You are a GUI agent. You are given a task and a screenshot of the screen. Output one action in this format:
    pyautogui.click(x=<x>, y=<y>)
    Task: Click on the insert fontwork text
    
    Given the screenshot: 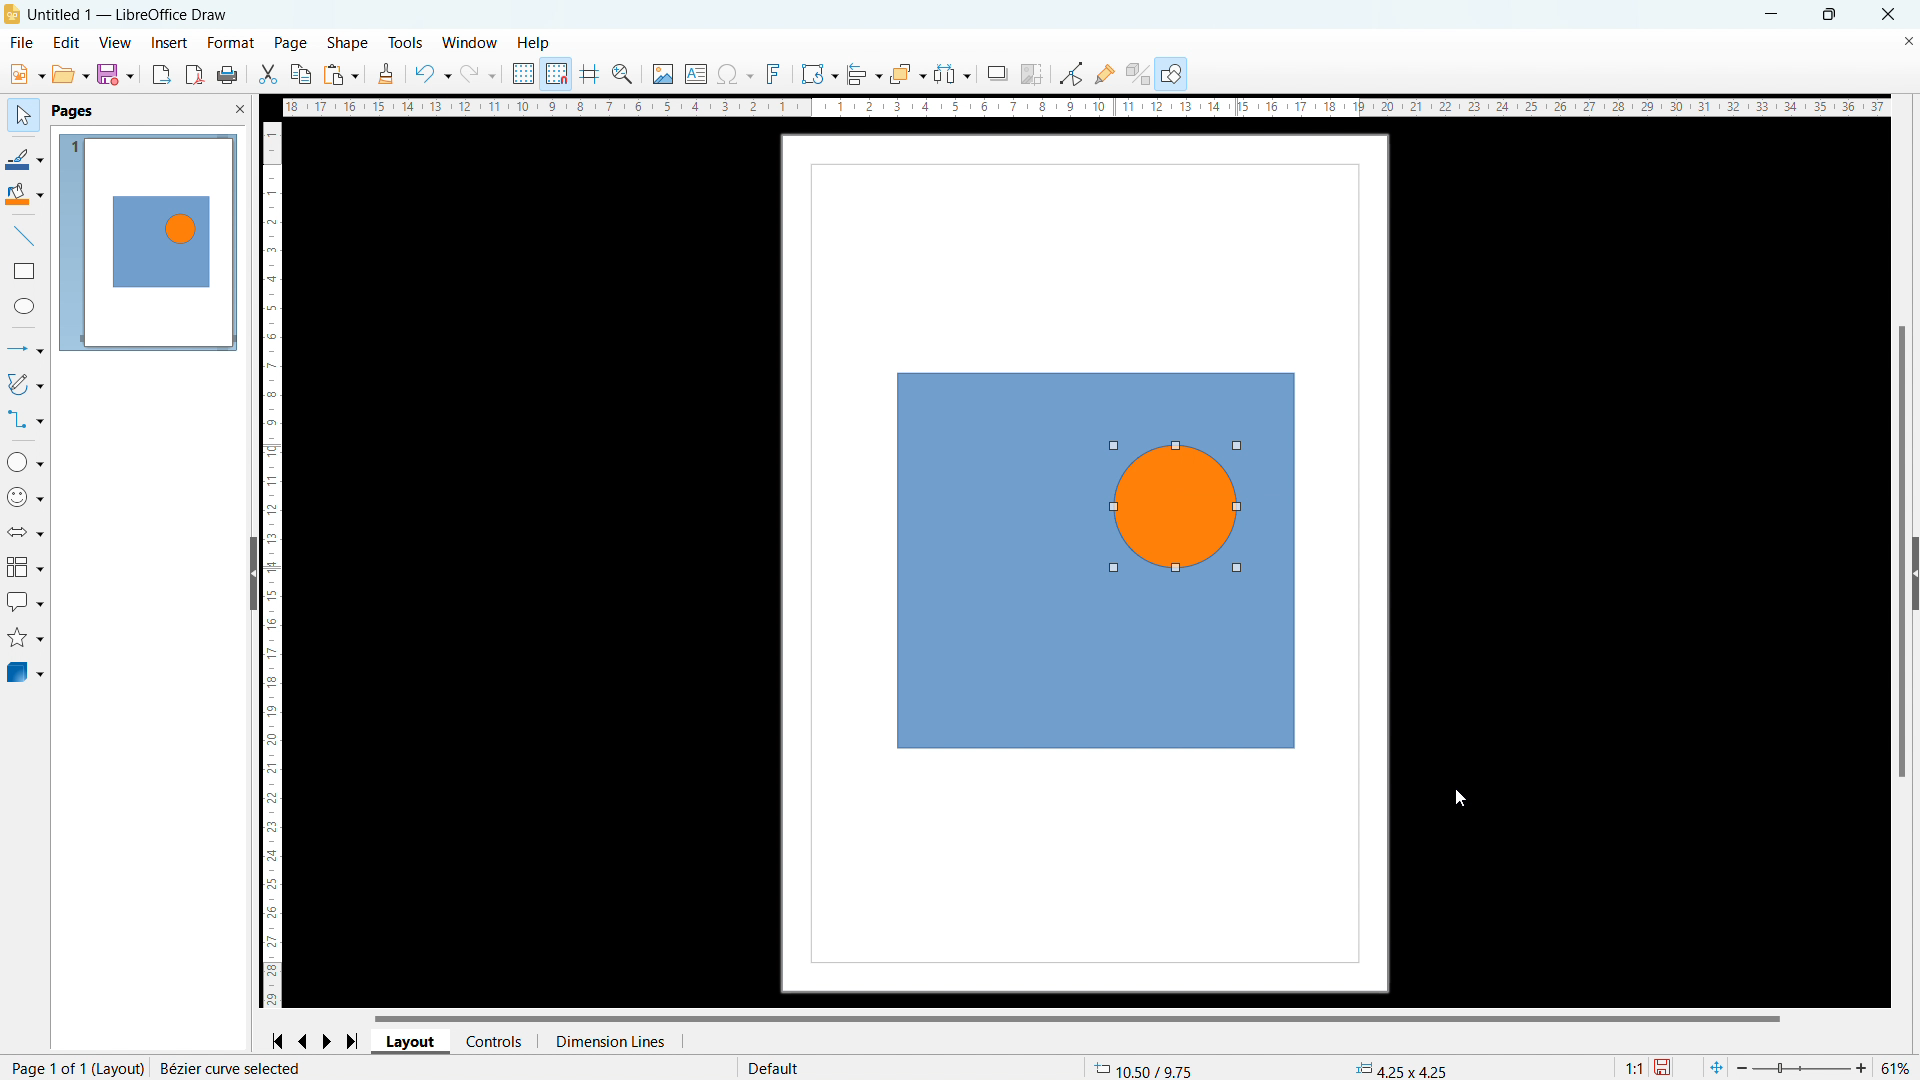 What is the action you would take?
    pyautogui.click(x=774, y=74)
    